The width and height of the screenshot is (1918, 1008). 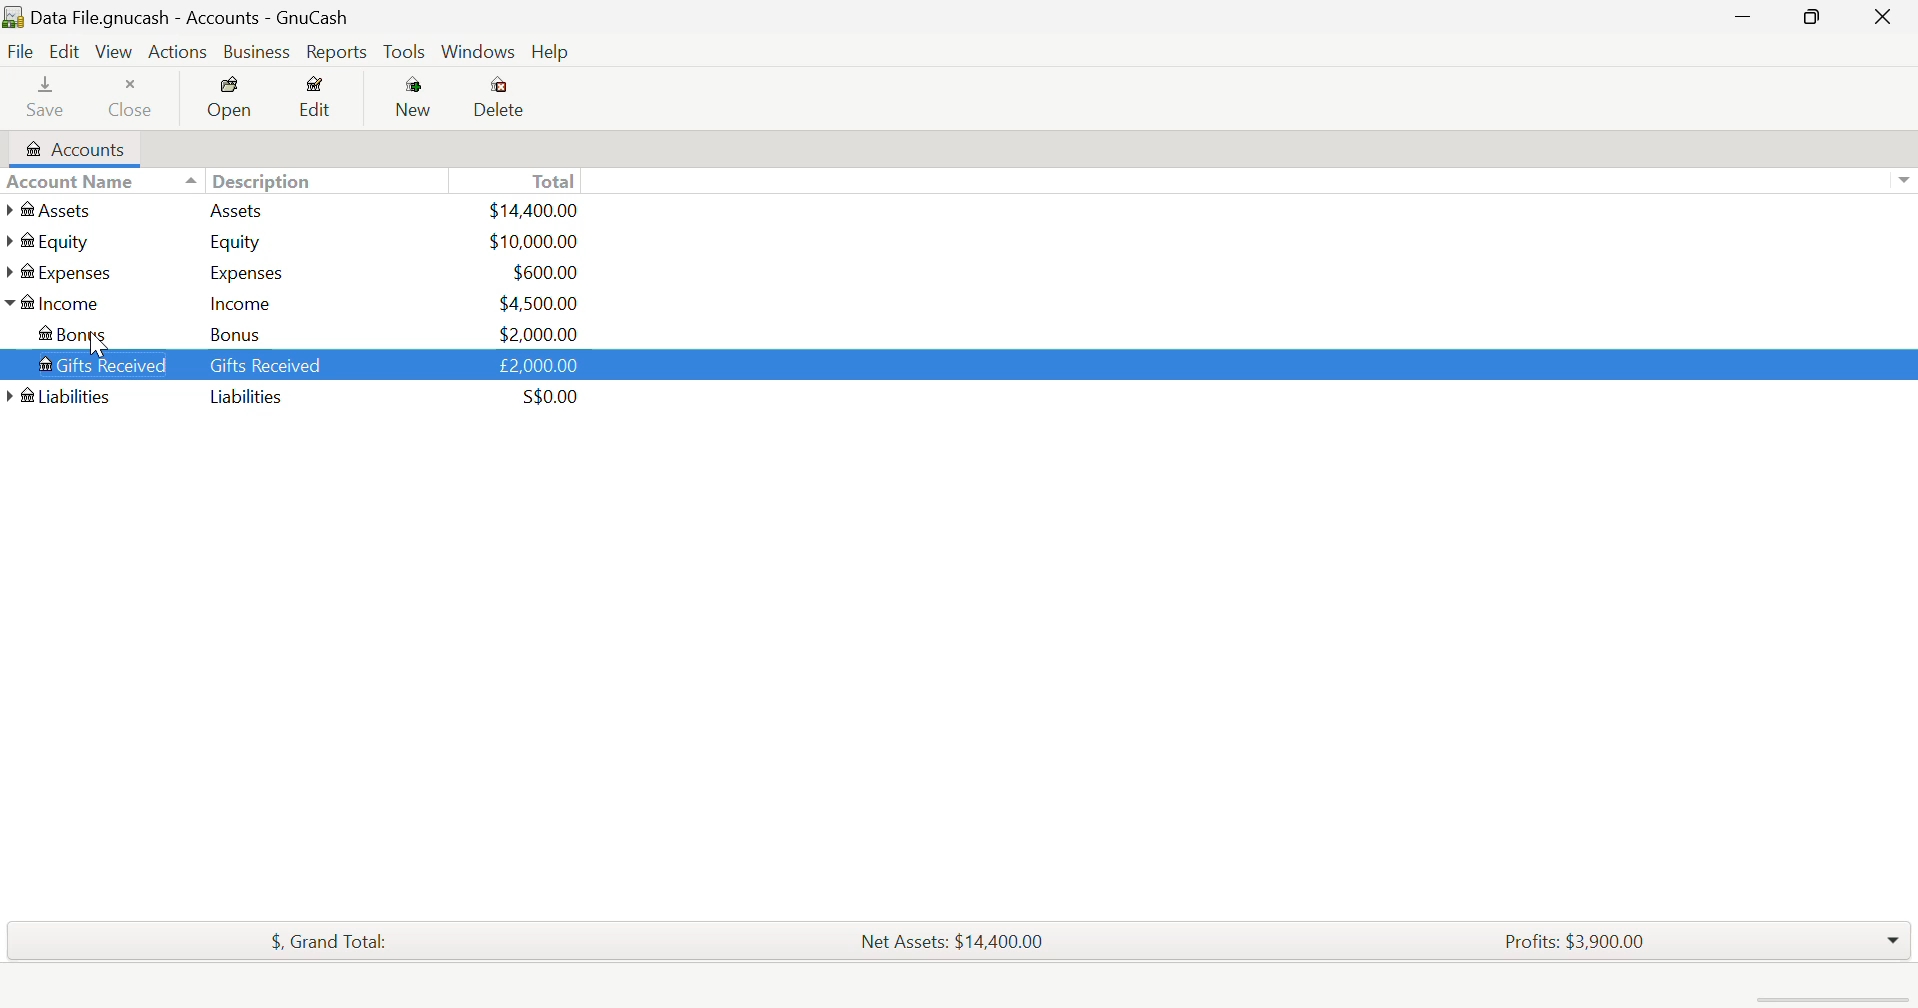 I want to click on Equity, so click(x=239, y=242).